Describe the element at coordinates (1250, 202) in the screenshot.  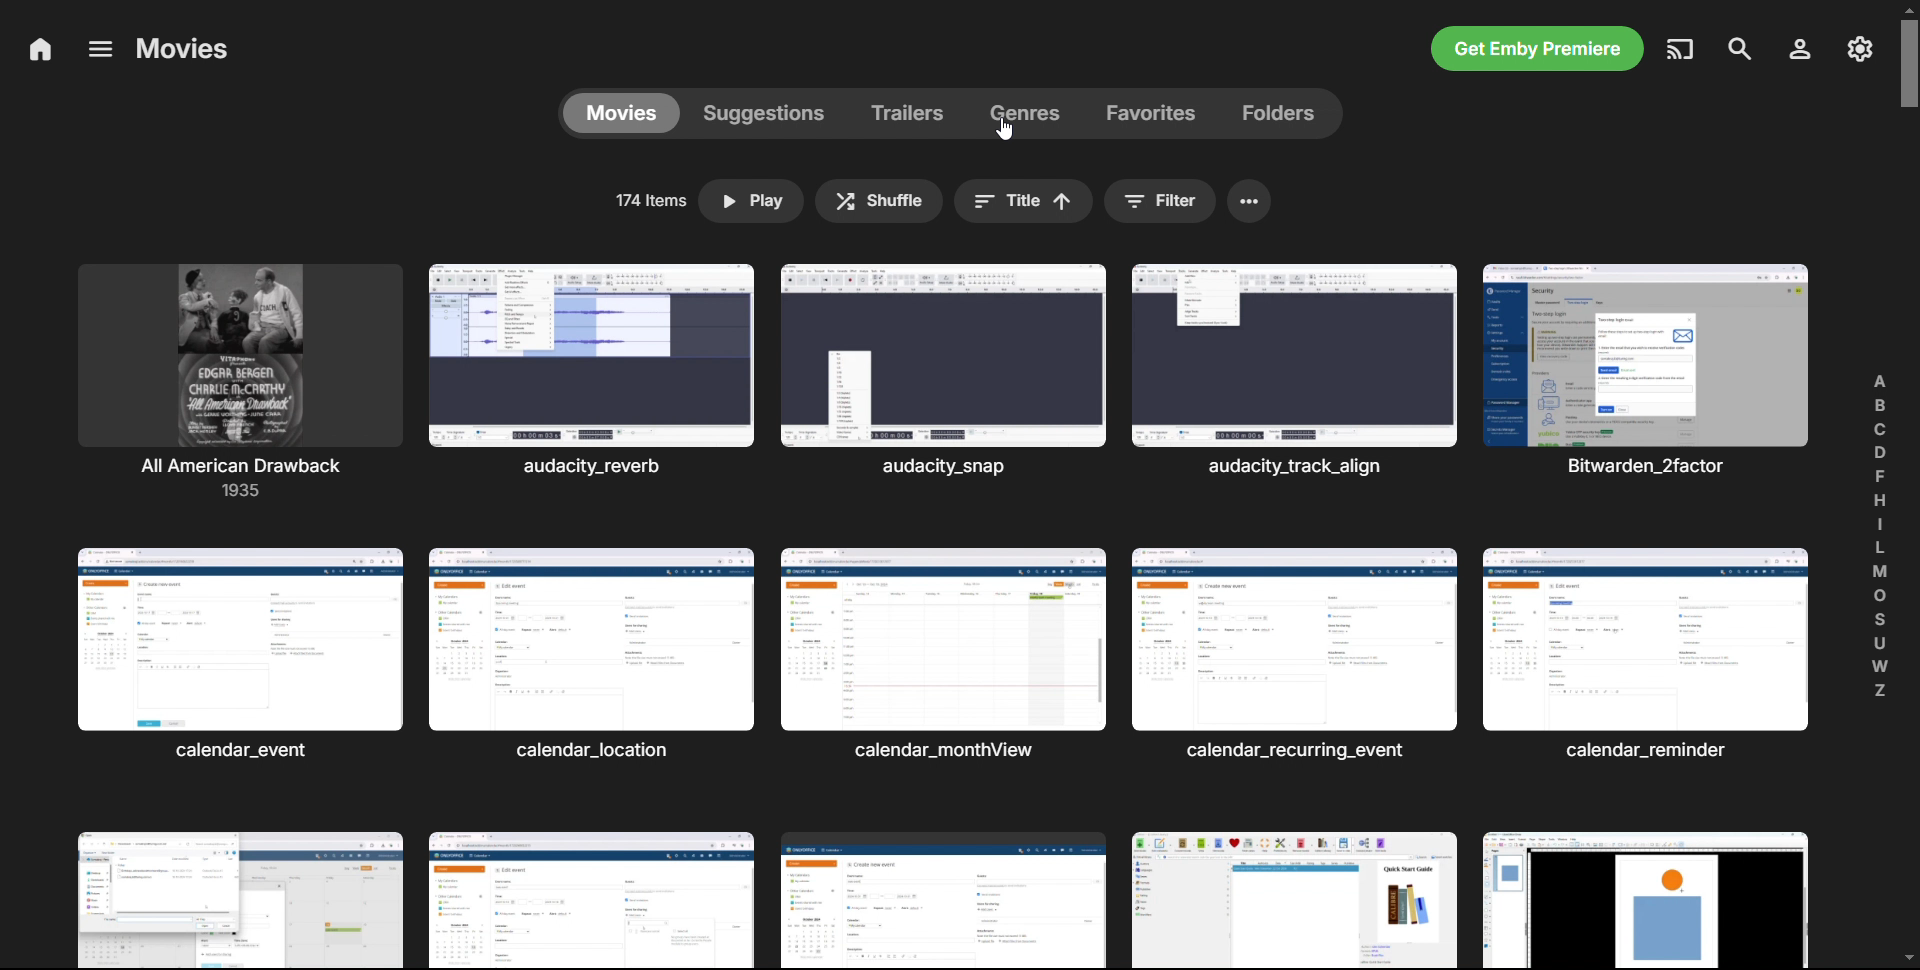
I see `options` at that location.